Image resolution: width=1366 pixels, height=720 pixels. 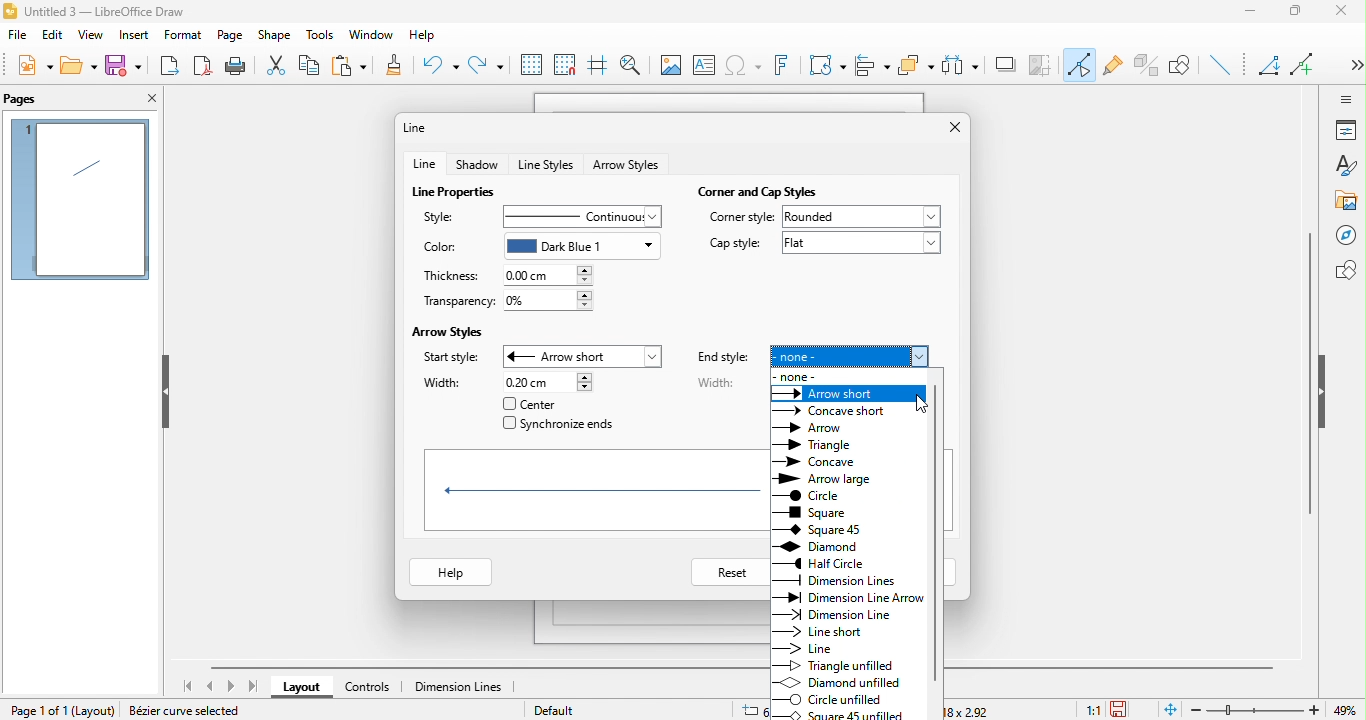 What do you see at coordinates (468, 687) in the screenshot?
I see `dimension line` at bounding box center [468, 687].